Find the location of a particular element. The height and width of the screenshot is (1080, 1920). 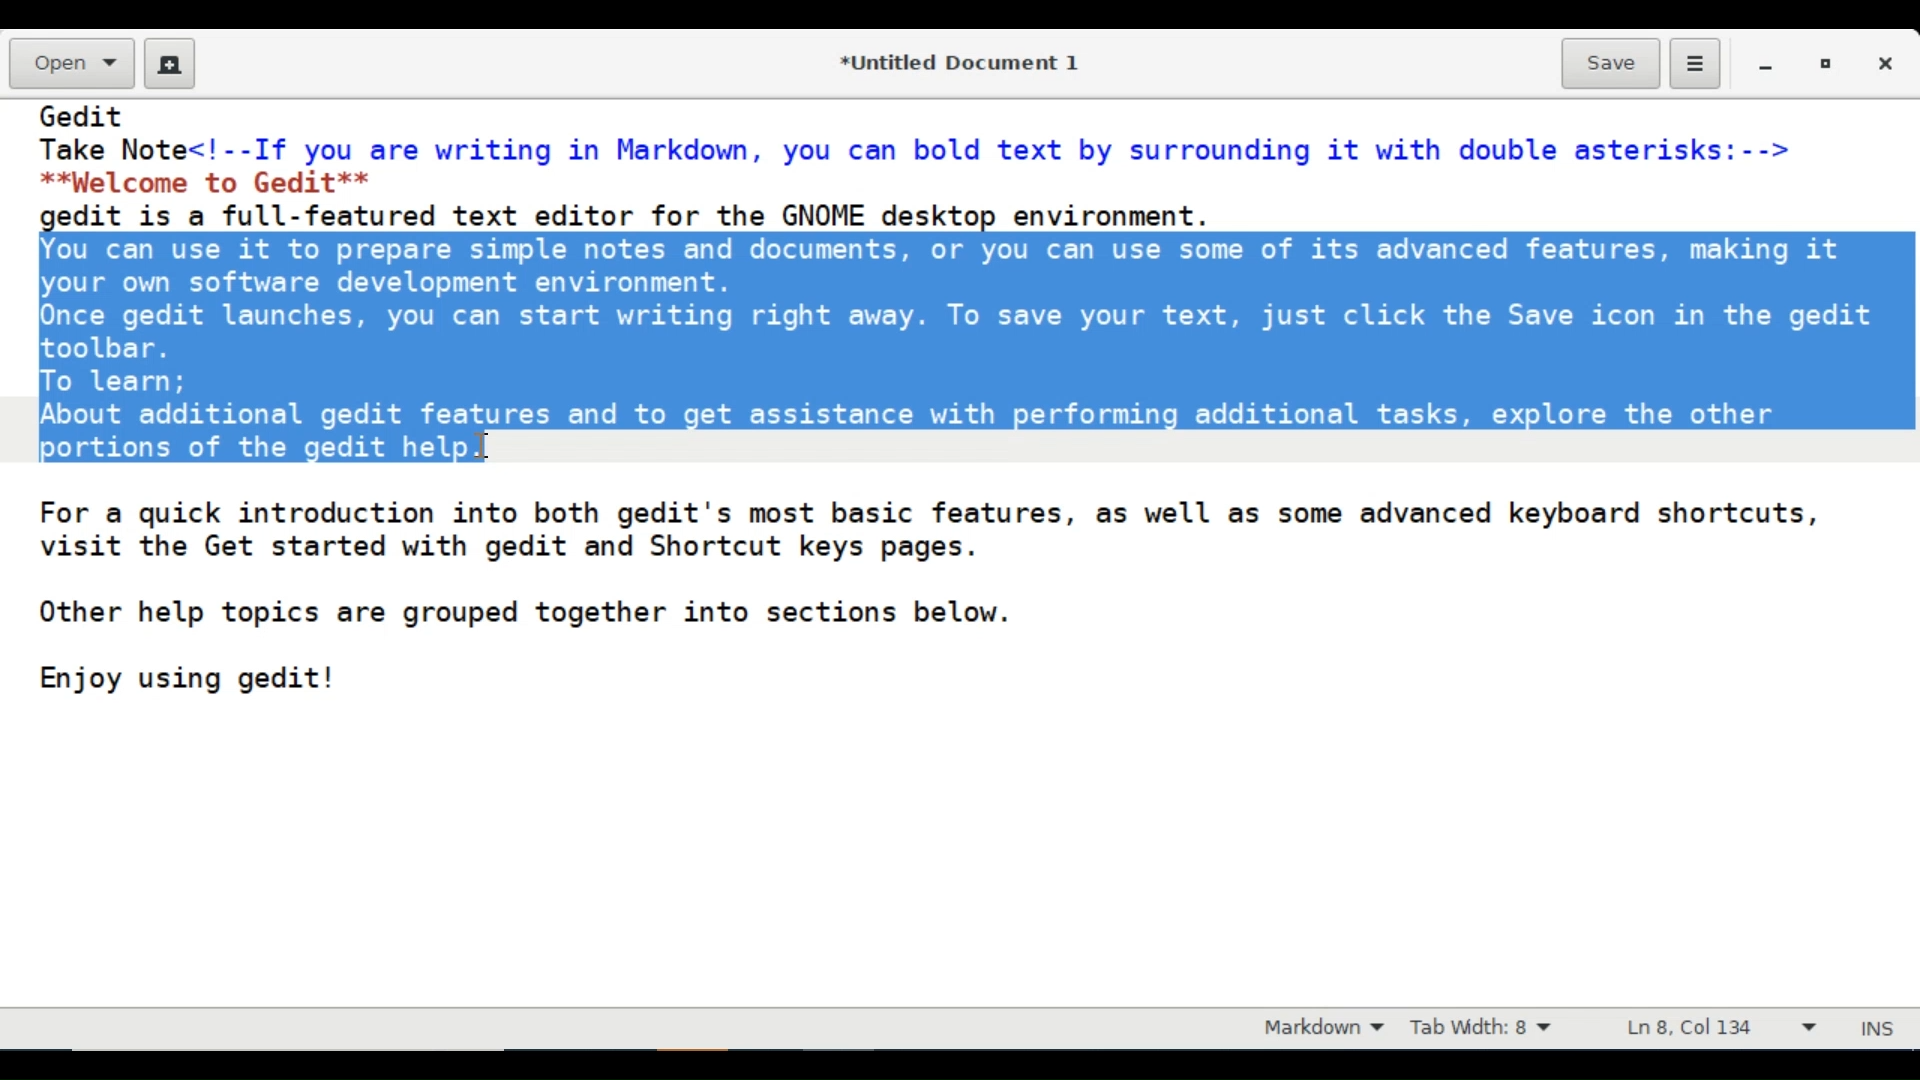

Gedit Take Note<!--If you are writing in Markdown, you can bold text by surrounding it with double asterisks:--> **Welcome to Gedit** gedit is a full-featured text editor for the GNOME desktop environment. You can use it to prepare simple notes and documents, or you can use some of its advanced features, making it your own software development environment is located at coordinates (956, 554).